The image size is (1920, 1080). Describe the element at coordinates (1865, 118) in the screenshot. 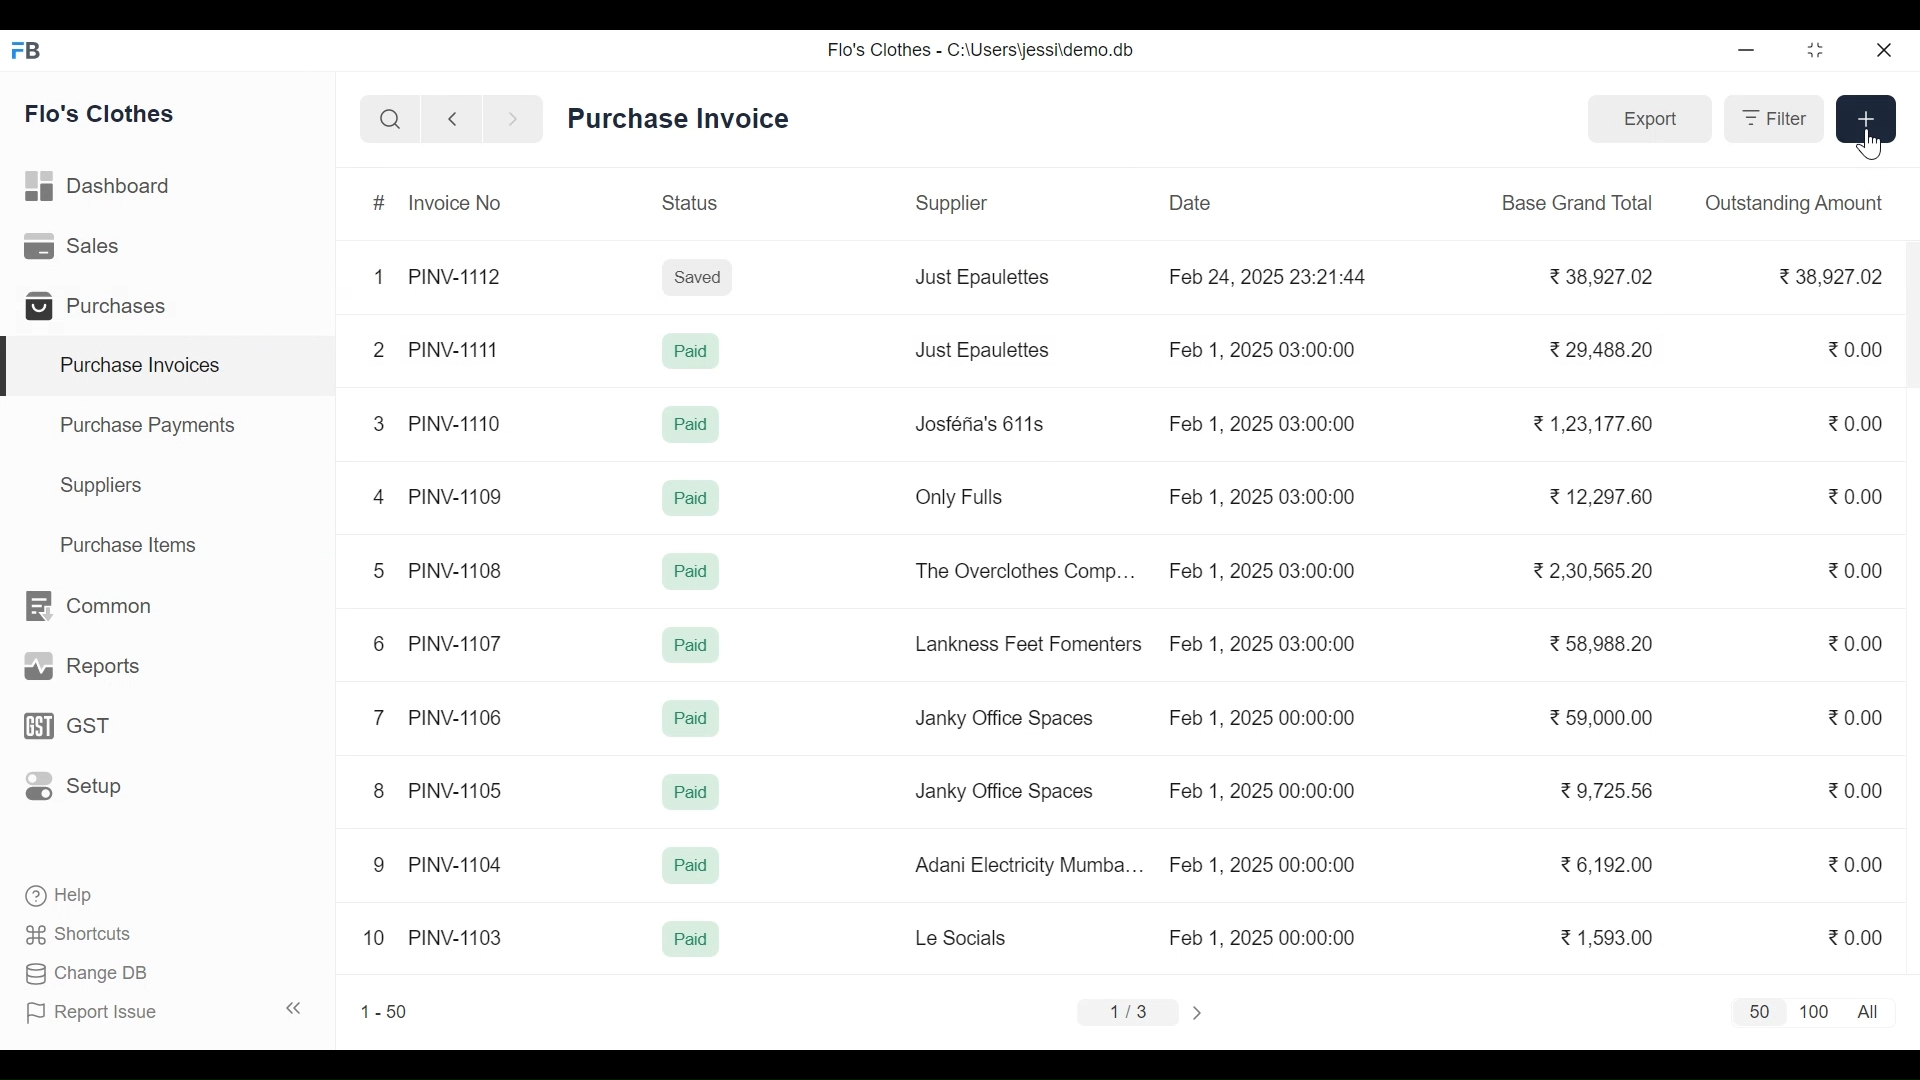

I see `Create` at that location.